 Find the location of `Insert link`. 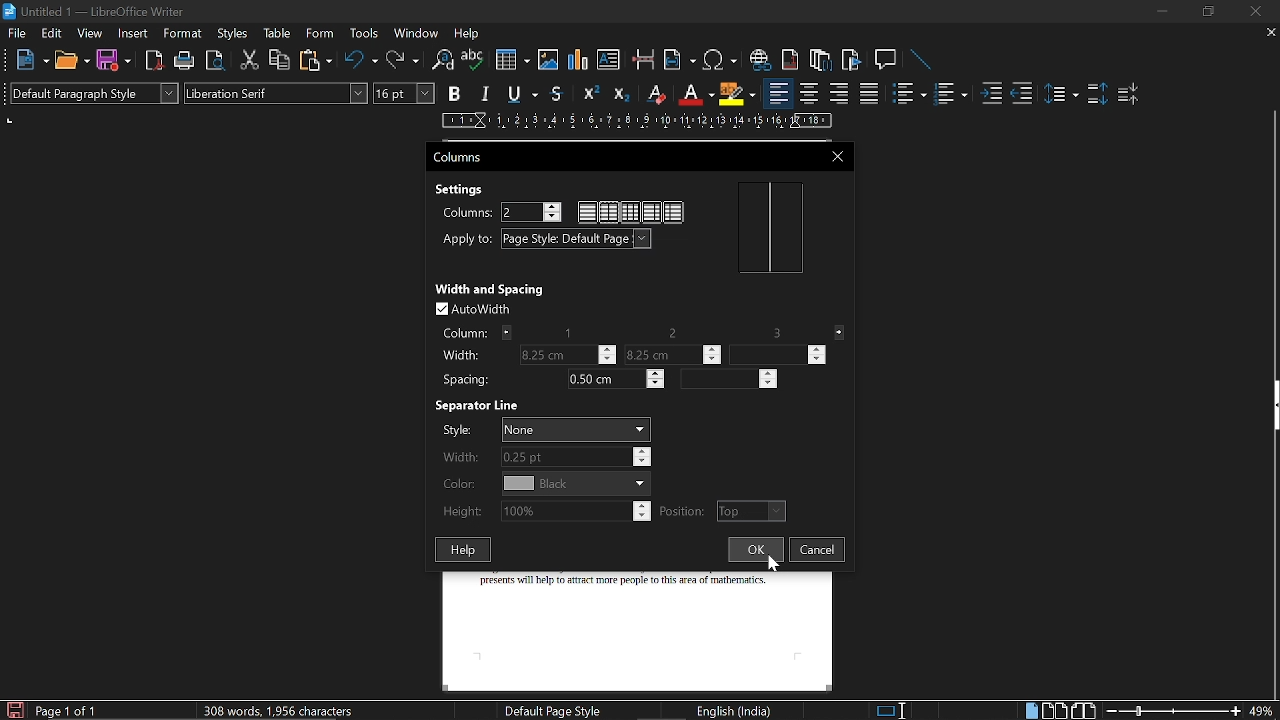

Insert link is located at coordinates (759, 60).